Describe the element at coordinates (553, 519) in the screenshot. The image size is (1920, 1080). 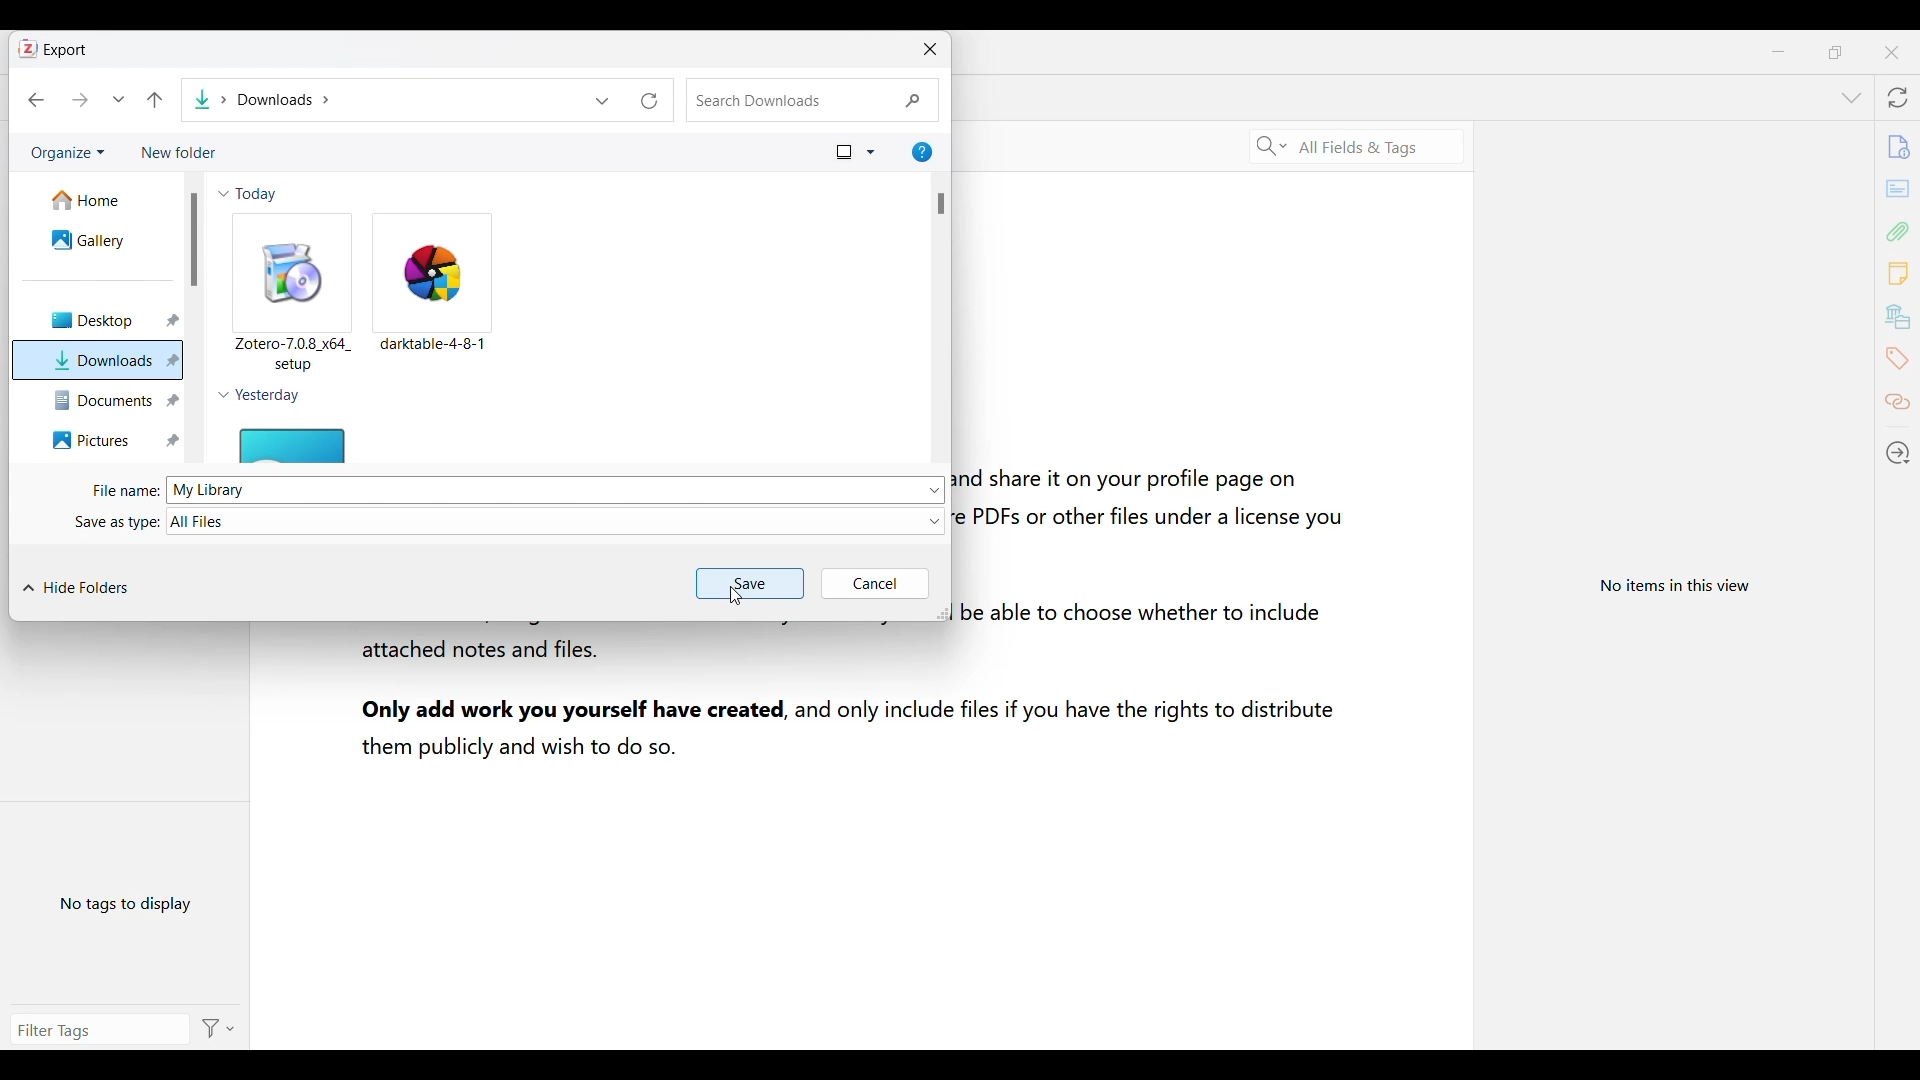
I see `All files` at that location.